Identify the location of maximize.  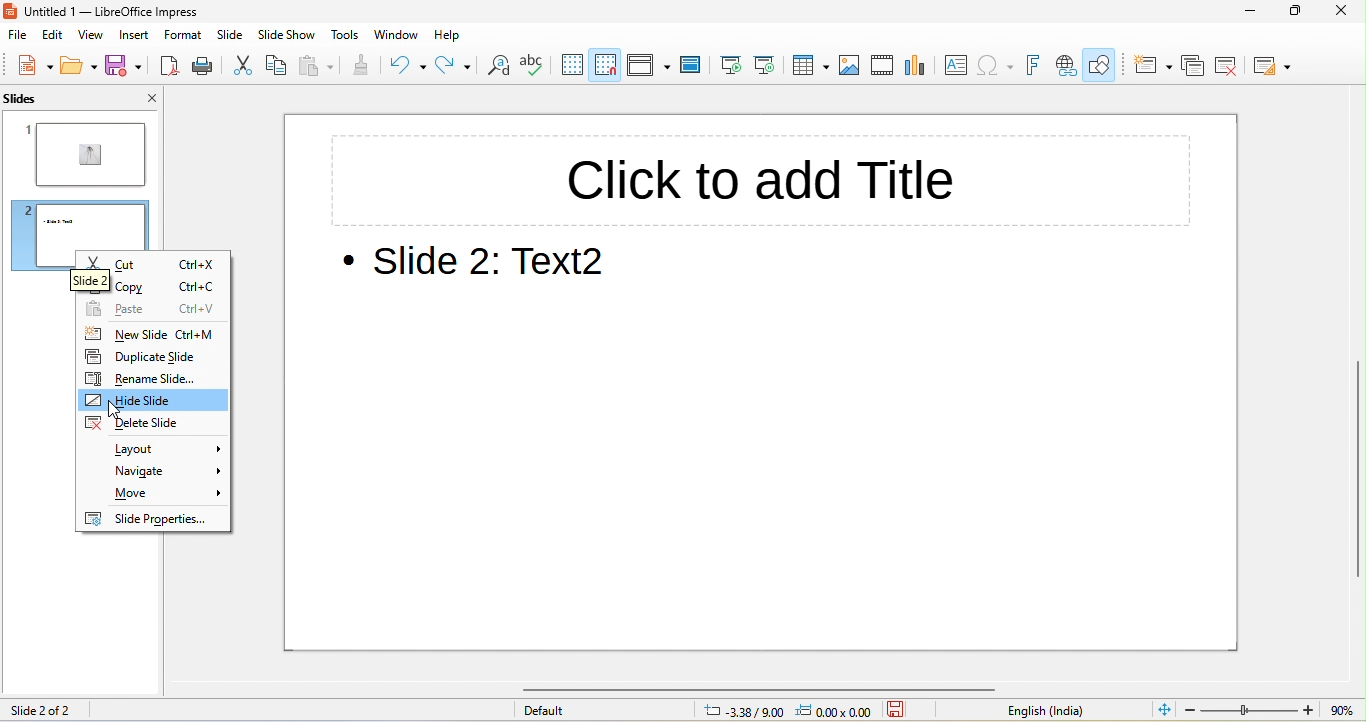
(1295, 10).